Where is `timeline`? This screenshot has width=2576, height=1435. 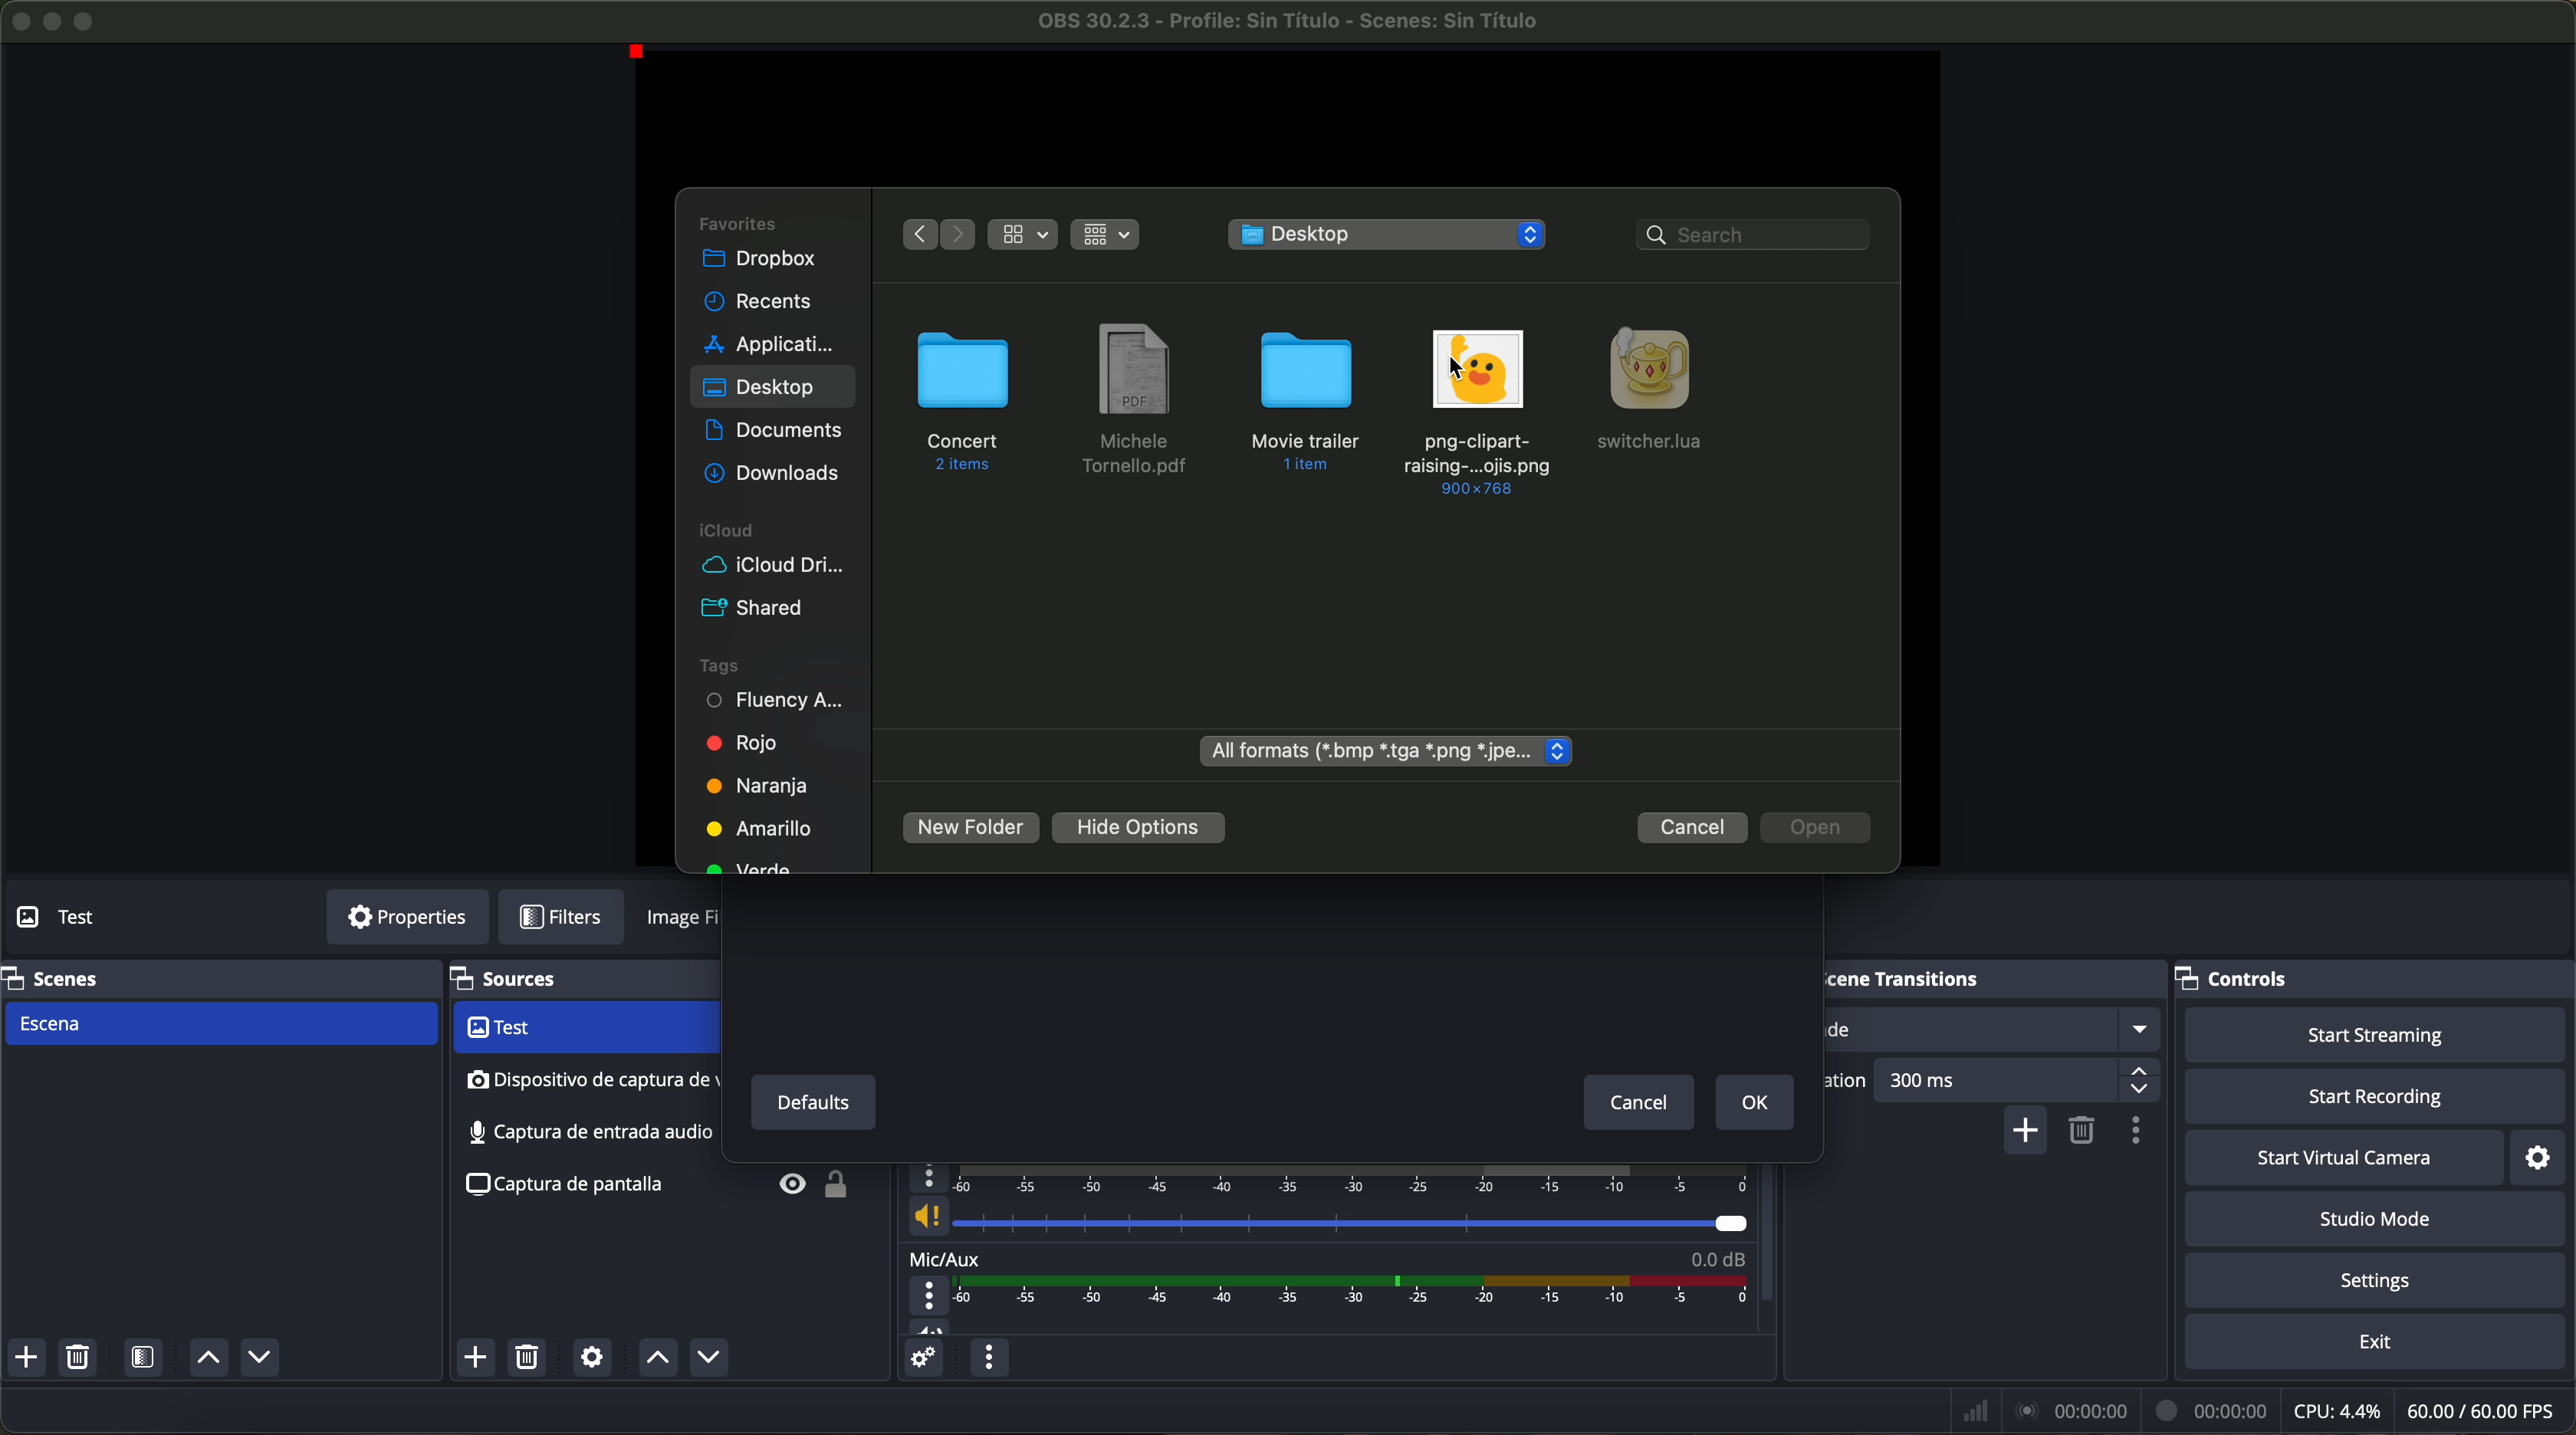
timeline is located at coordinates (1334, 1178).